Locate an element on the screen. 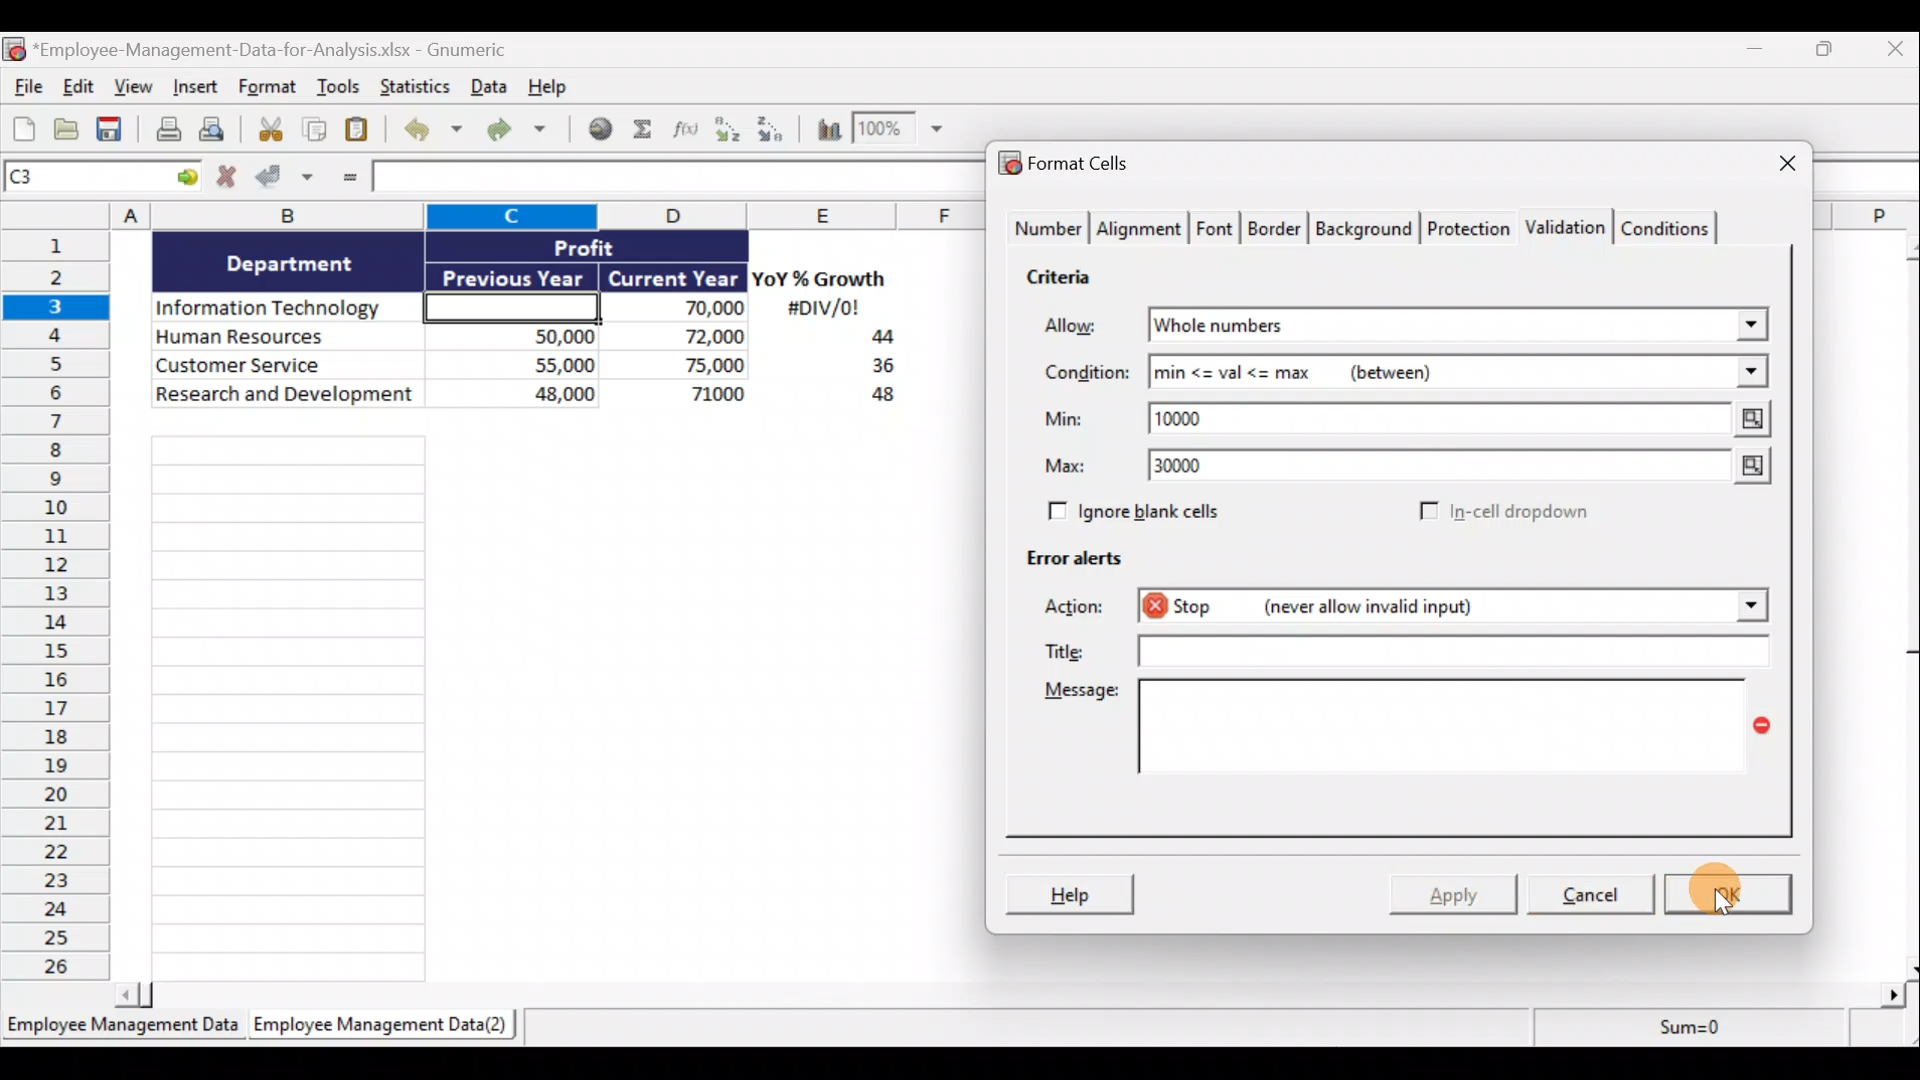 This screenshot has width=1920, height=1080. Go to is located at coordinates (187, 178).